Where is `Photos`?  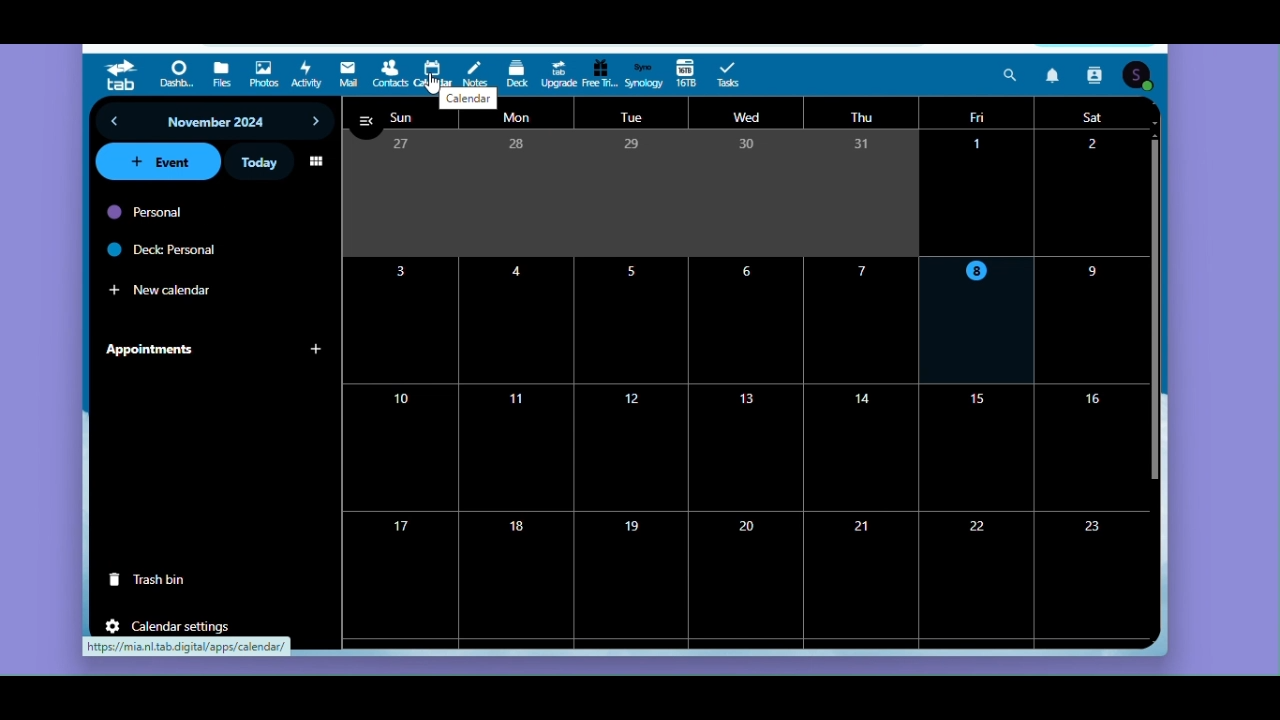 Photos is located at coordinates (263, 75).